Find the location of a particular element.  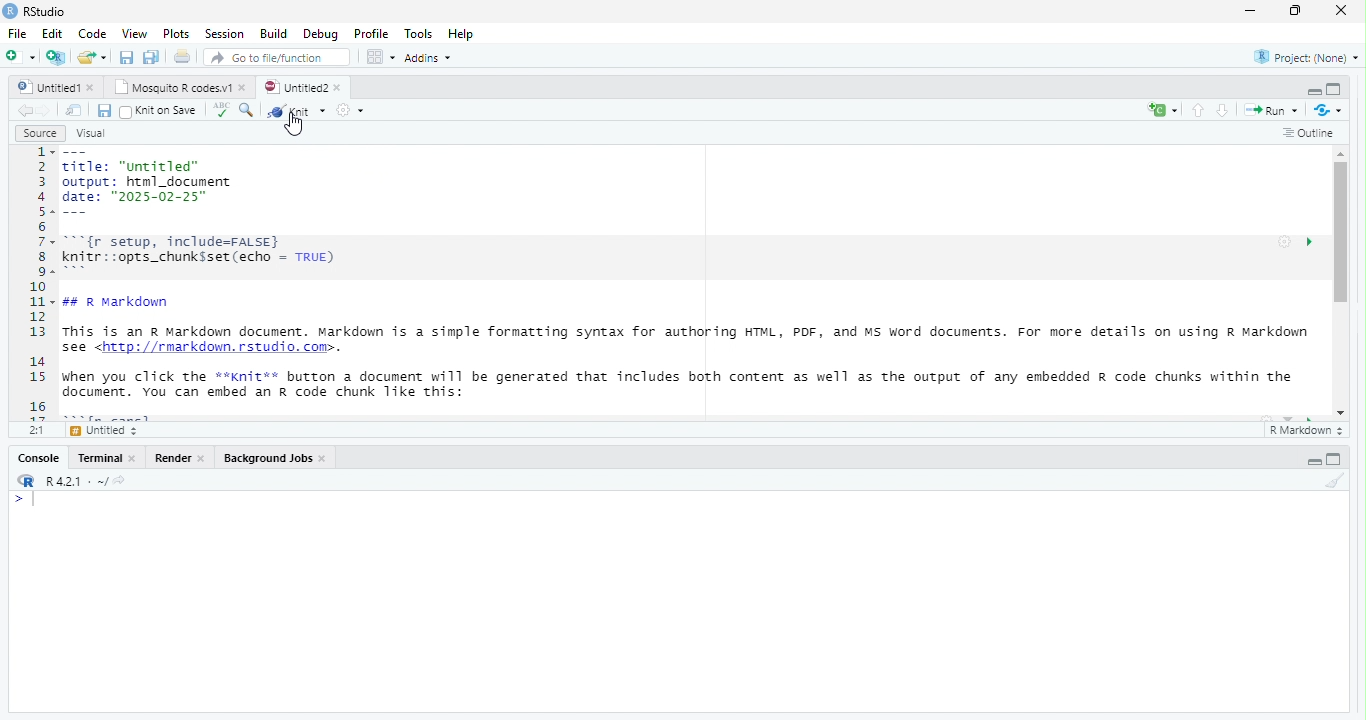

<http://rmarkdown. rstudio. com>. is located at coordinates (219, 349).